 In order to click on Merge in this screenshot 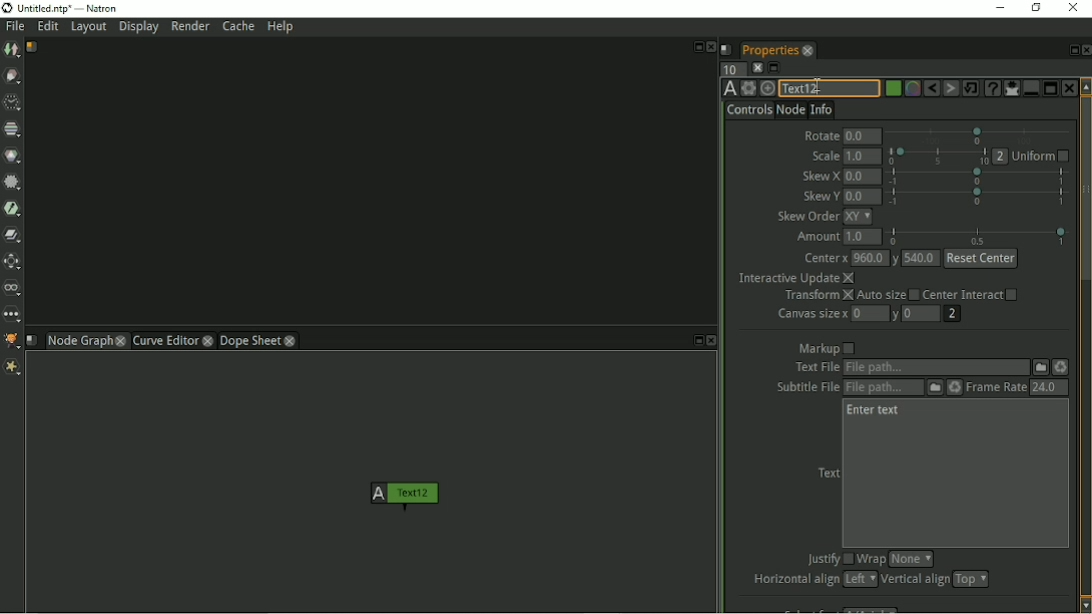, I will do `click(13, 235)`.